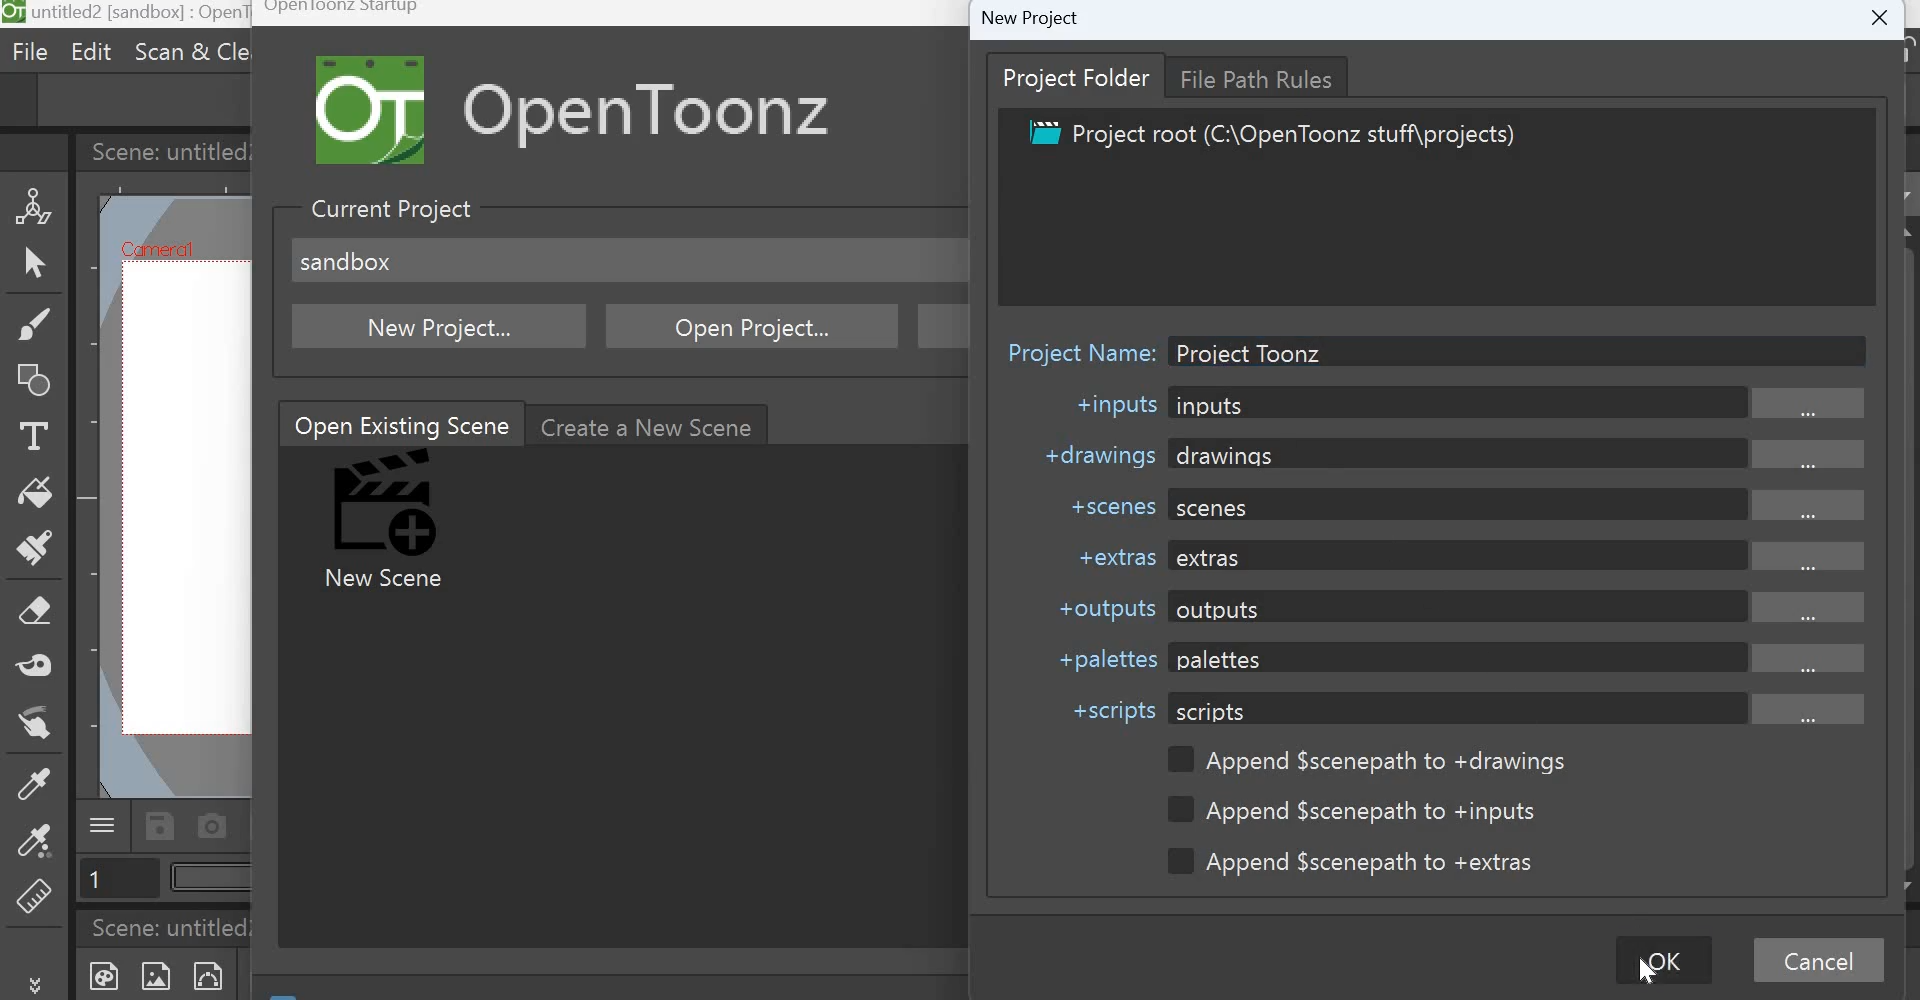  Describe the element at coordinates (341, 12) in the screenshot. I see `Opentoonz Startup` at that location.